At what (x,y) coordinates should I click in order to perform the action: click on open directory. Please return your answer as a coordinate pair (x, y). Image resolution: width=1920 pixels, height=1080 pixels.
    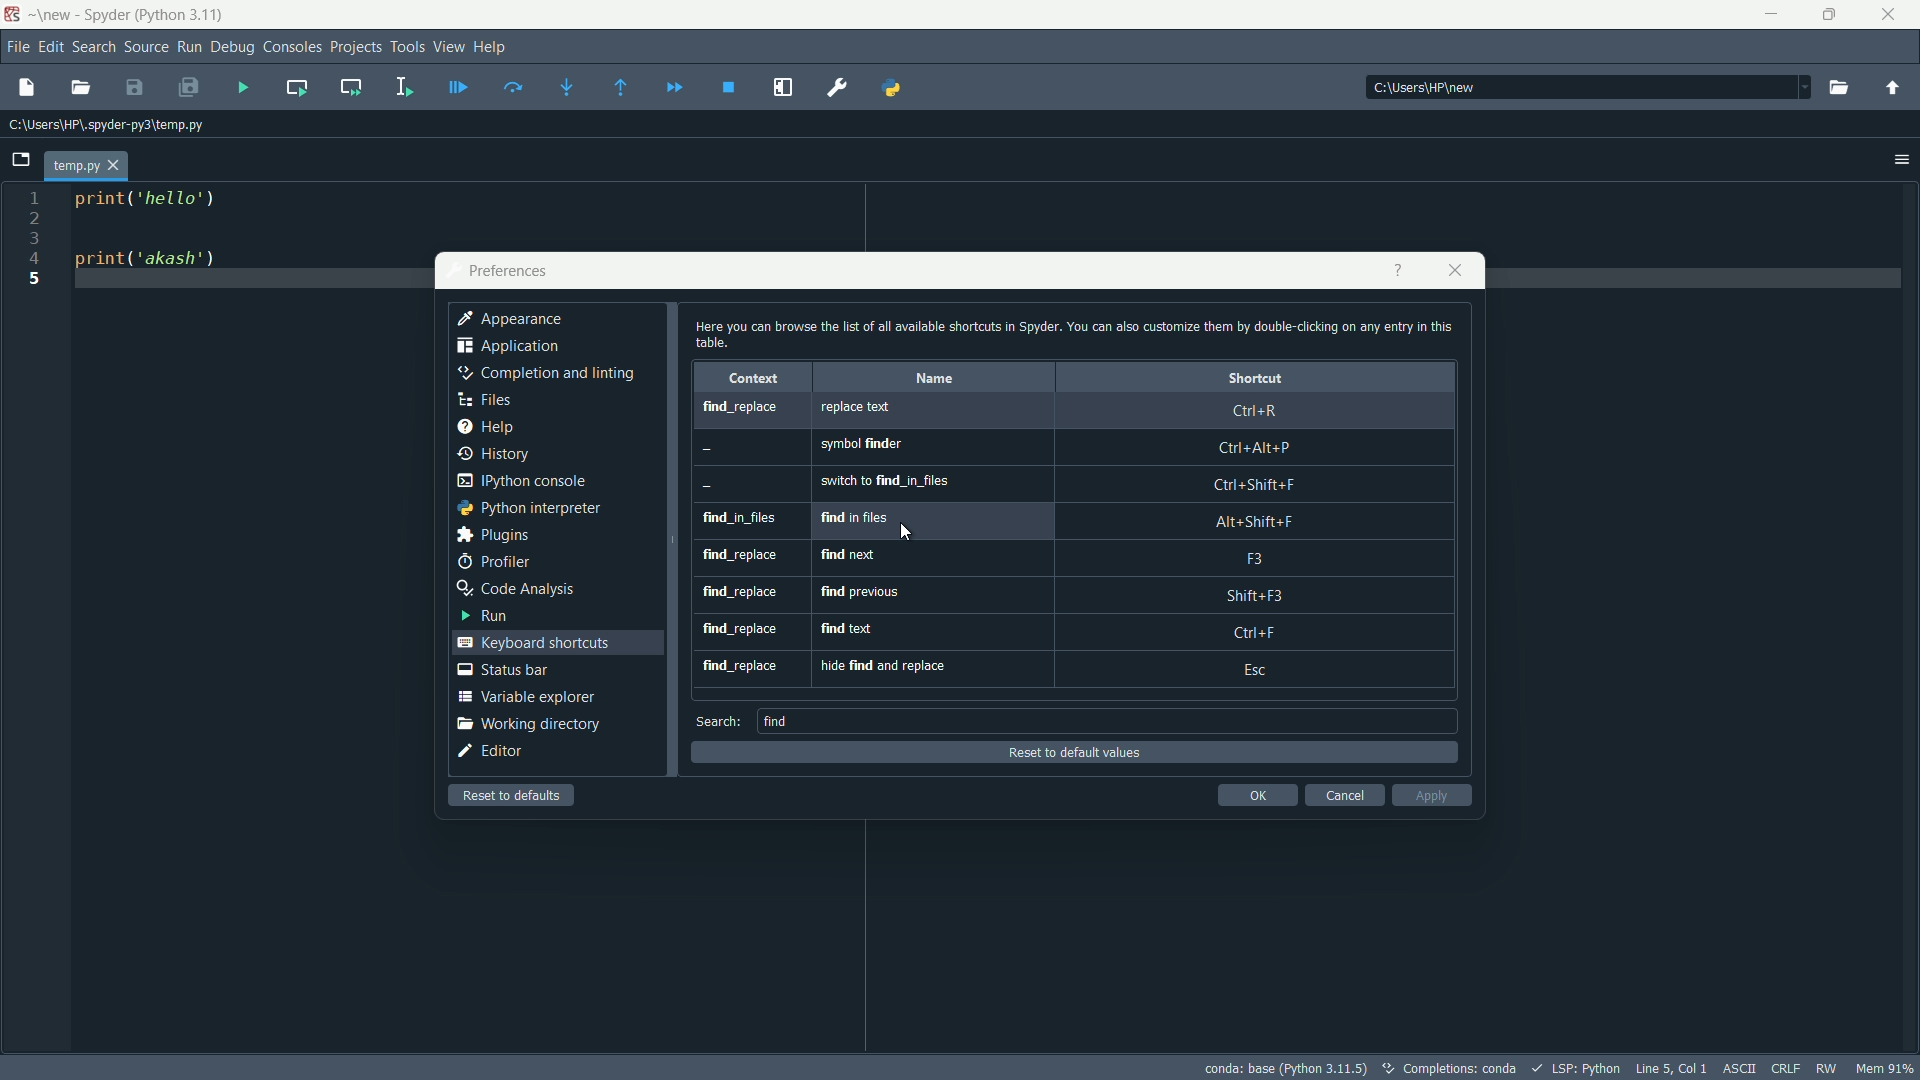
    Looking at the image, I should click on (1843, 90).